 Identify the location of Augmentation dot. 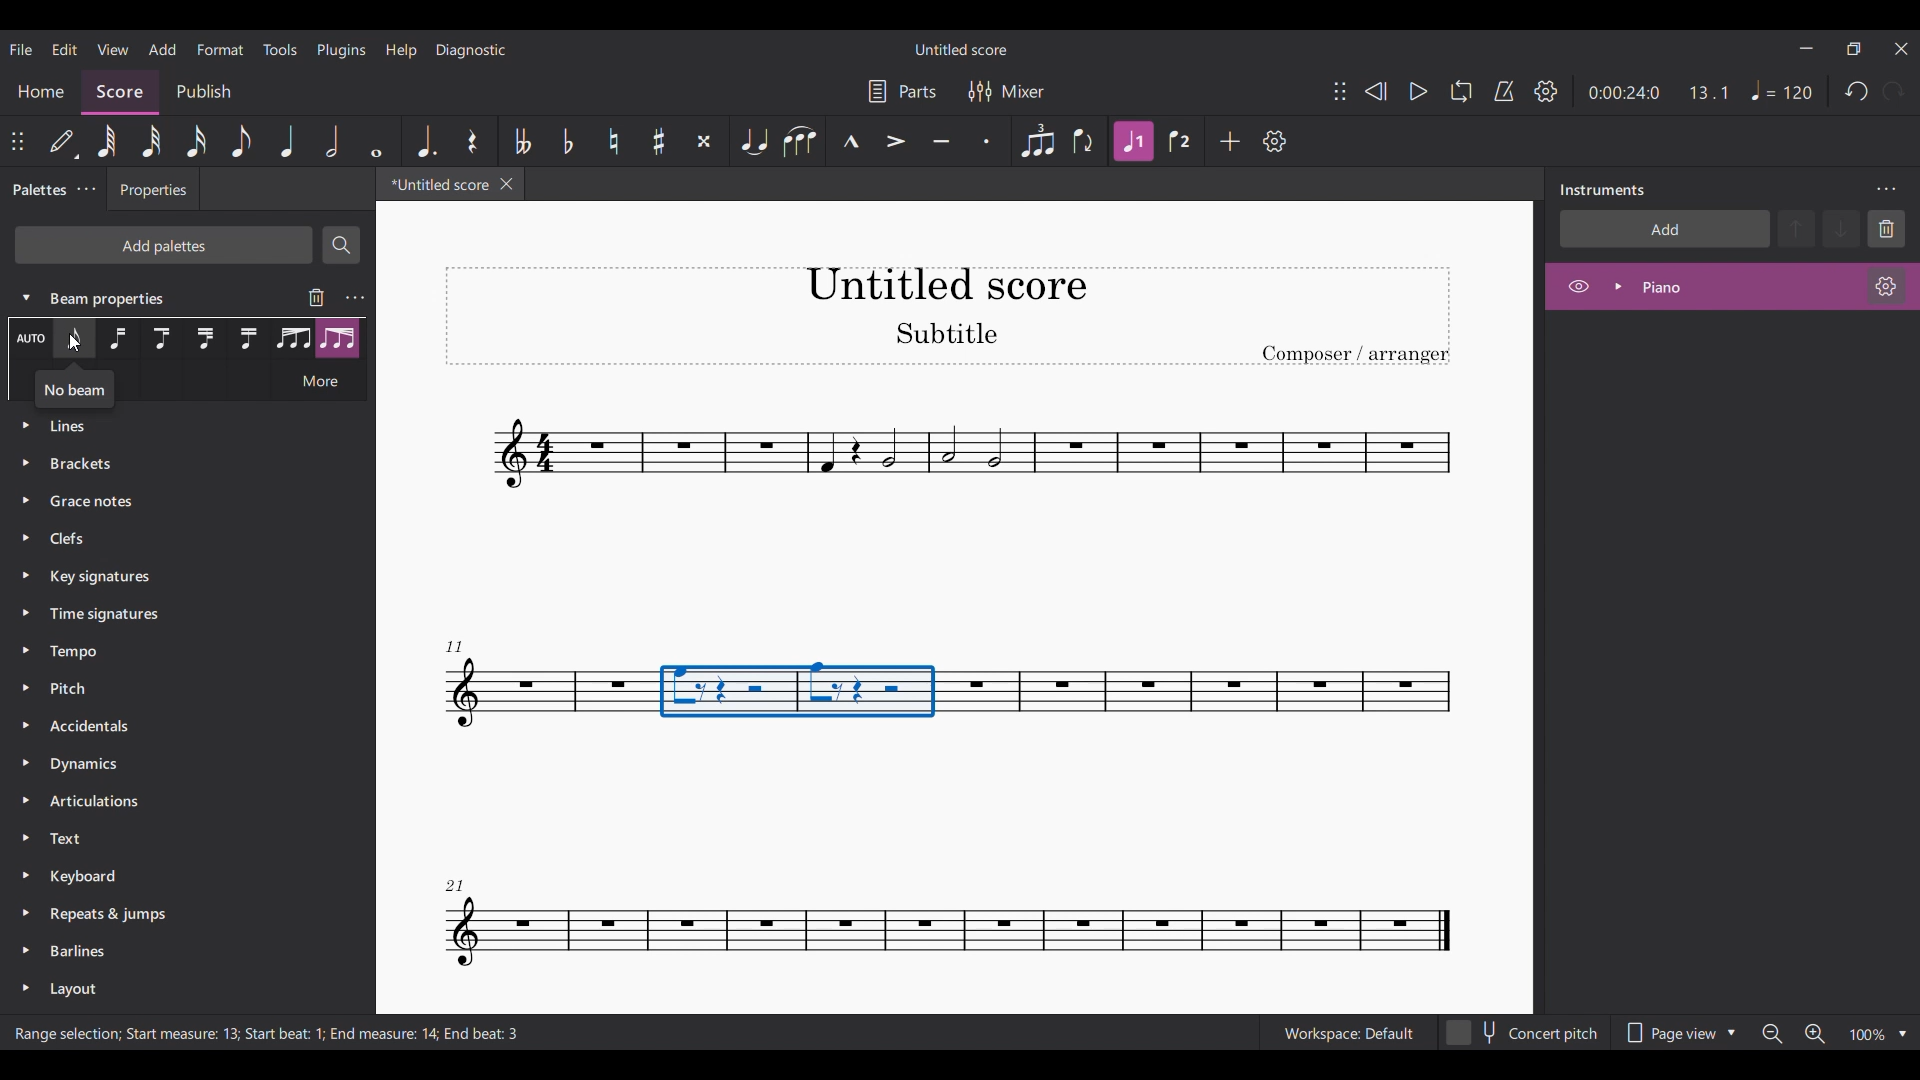
(425, 141).